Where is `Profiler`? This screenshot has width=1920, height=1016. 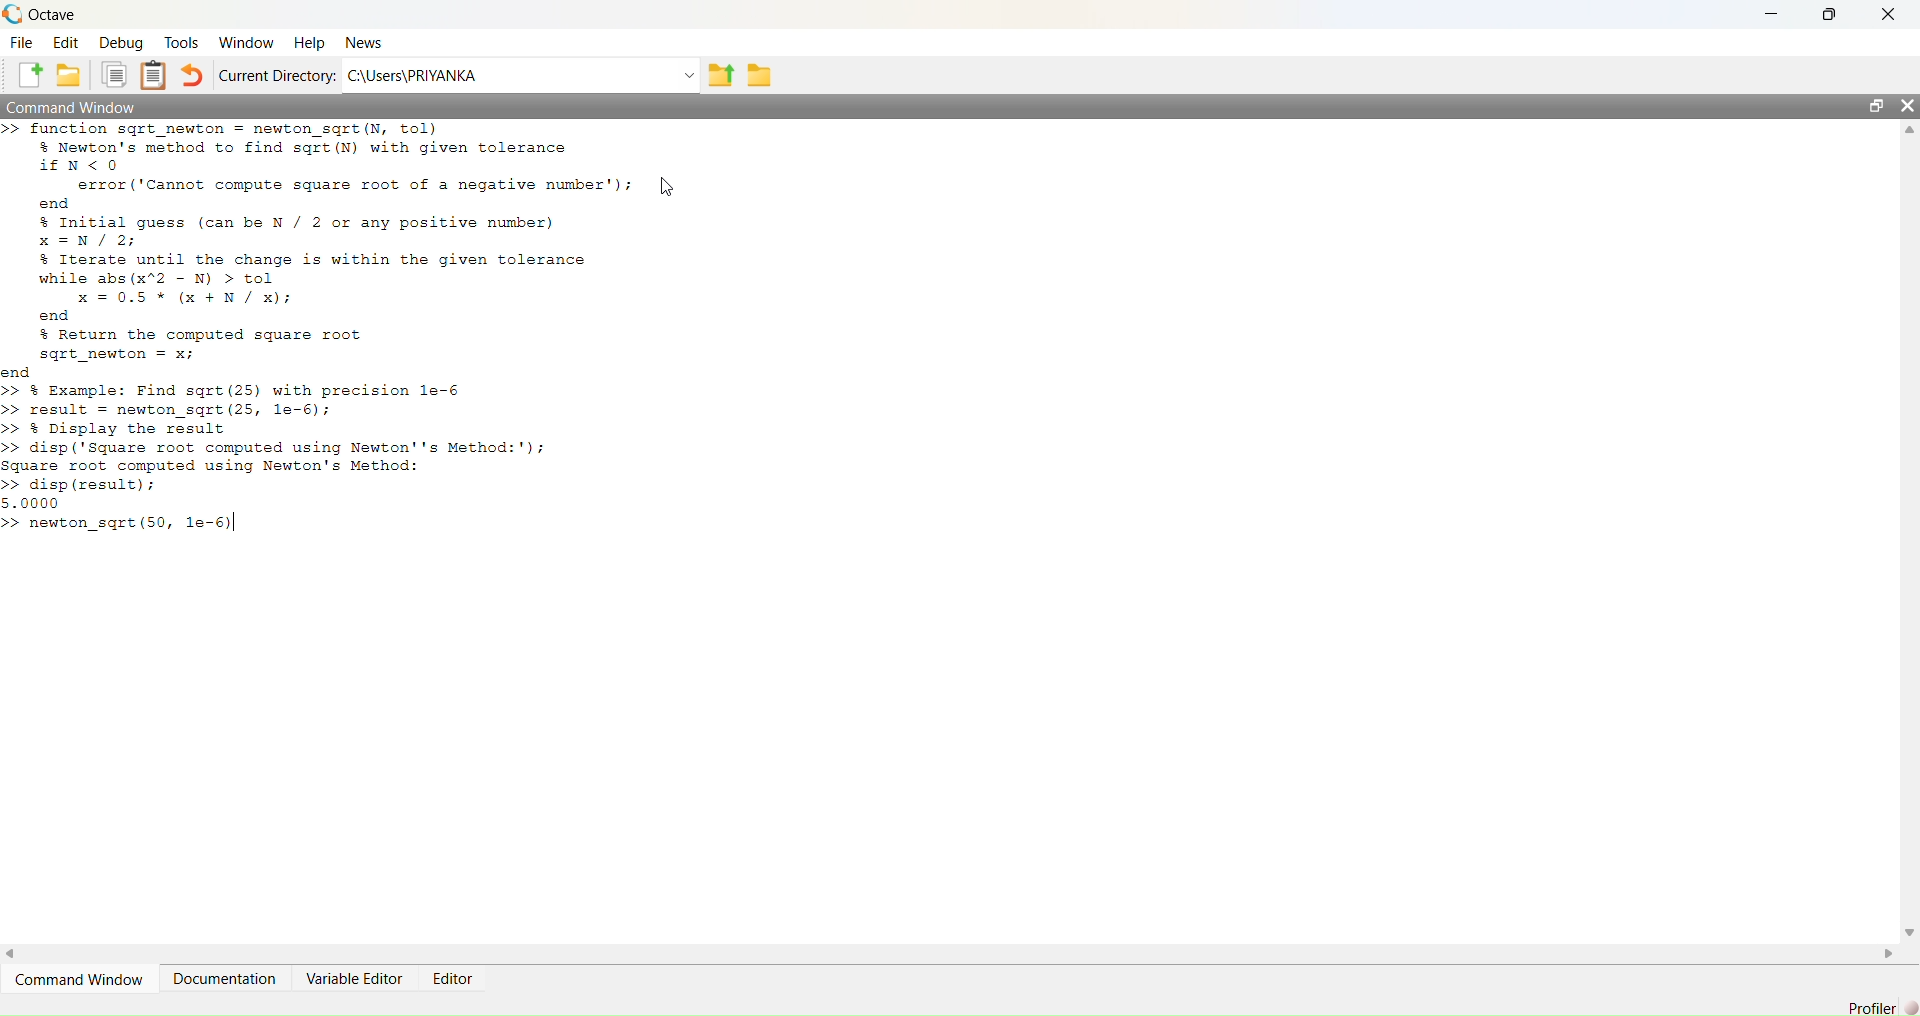
Profiler is located at coordinates (1878, 1004).